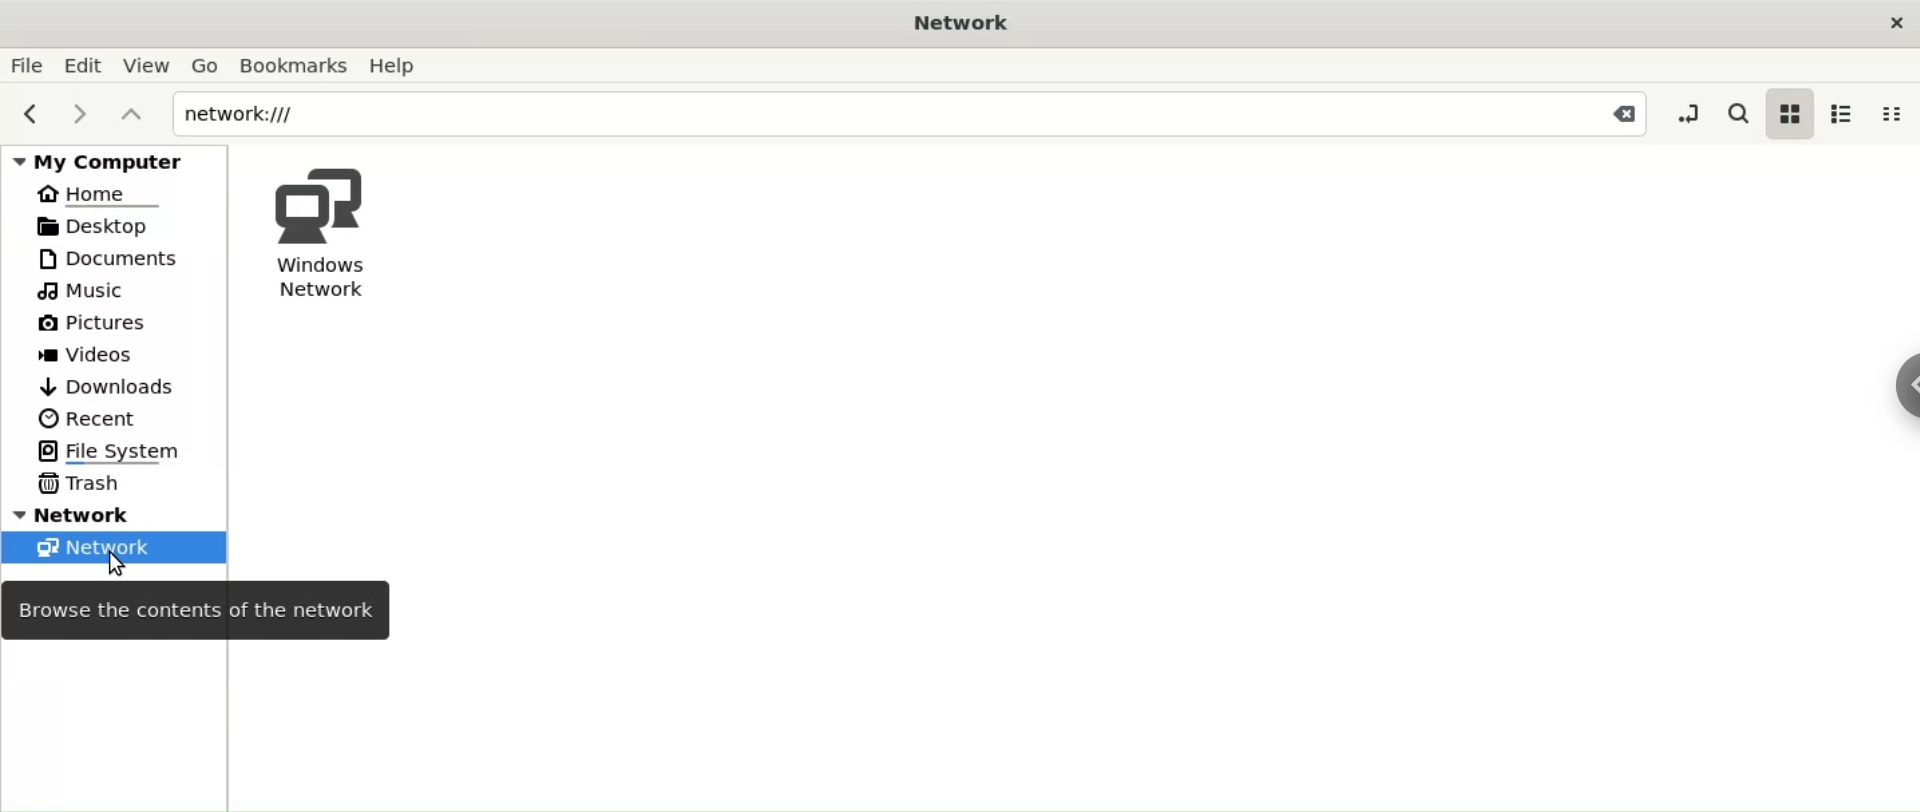 This screenshot has height=812, width=1920. I want to click on Downloads, so click(108, 388).